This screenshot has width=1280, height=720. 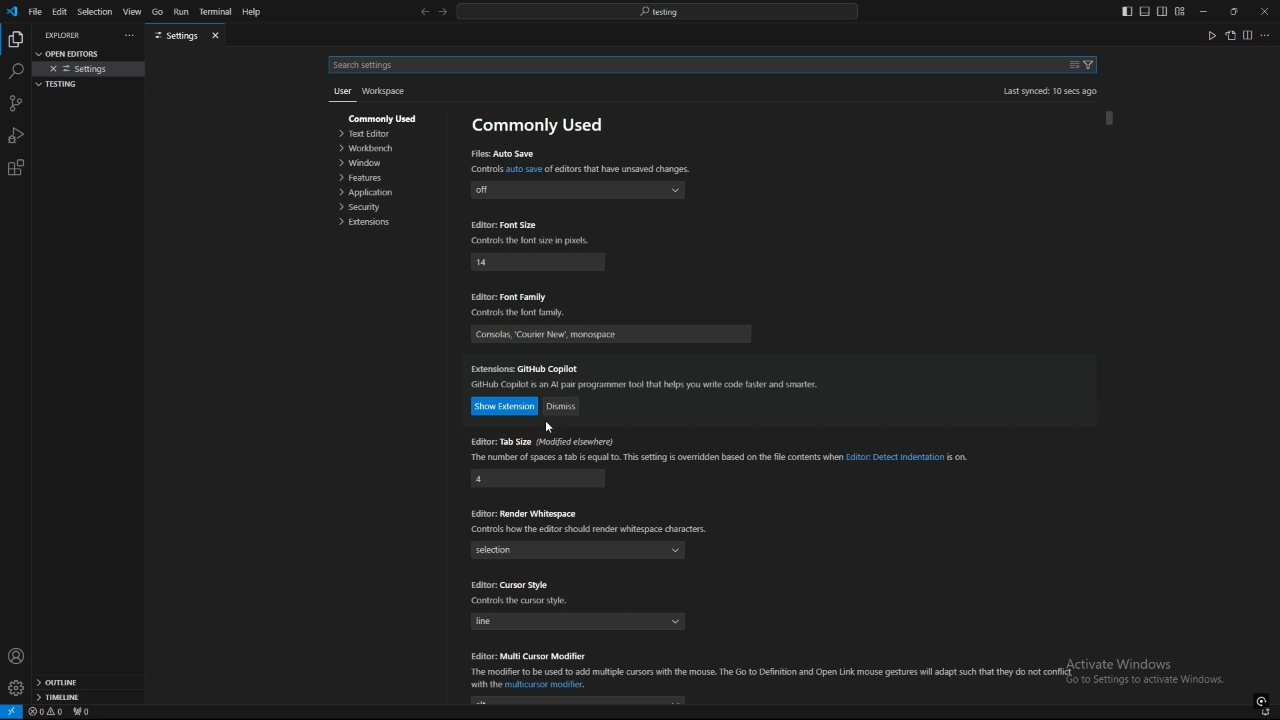 What do you see at coordinates (534, 240) in the screenshot?
I see `info` at bounding box center [534, 240].